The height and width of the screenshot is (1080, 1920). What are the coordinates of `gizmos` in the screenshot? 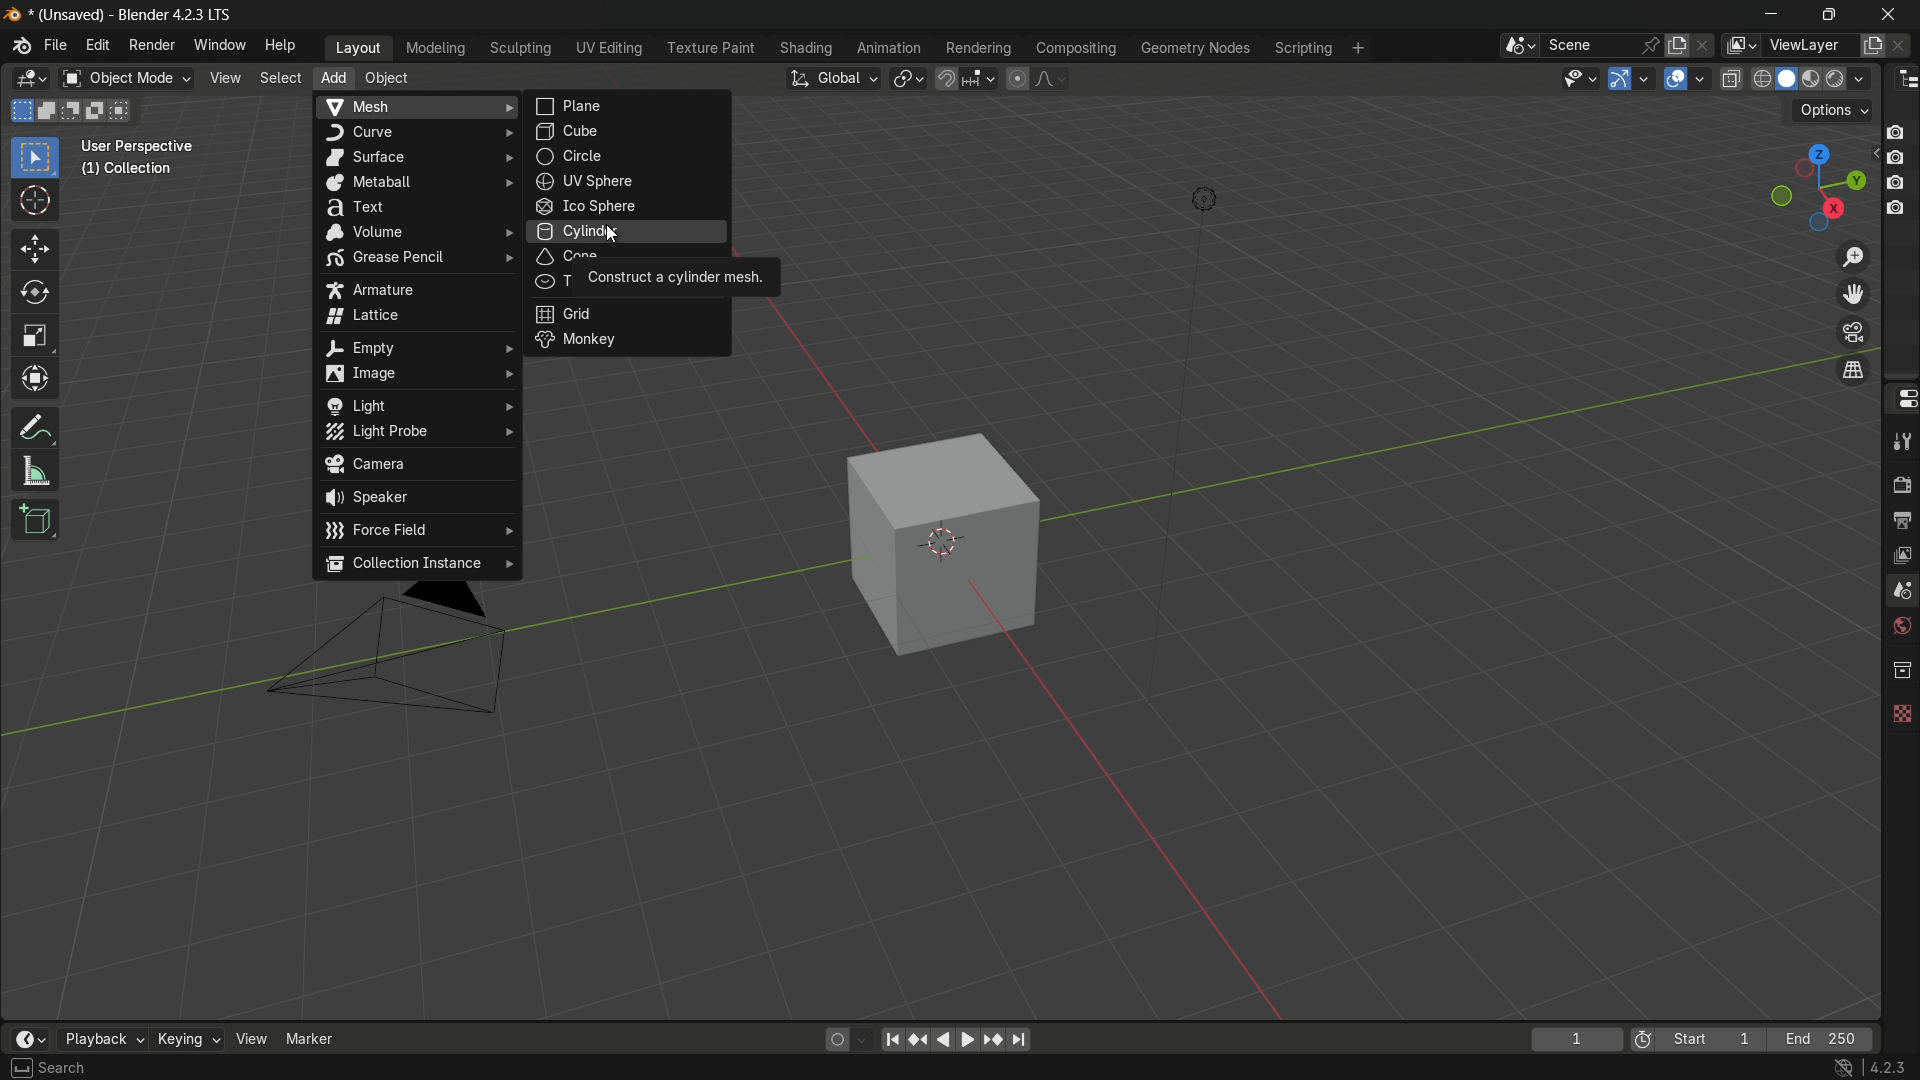 It's located at (1643, 78).